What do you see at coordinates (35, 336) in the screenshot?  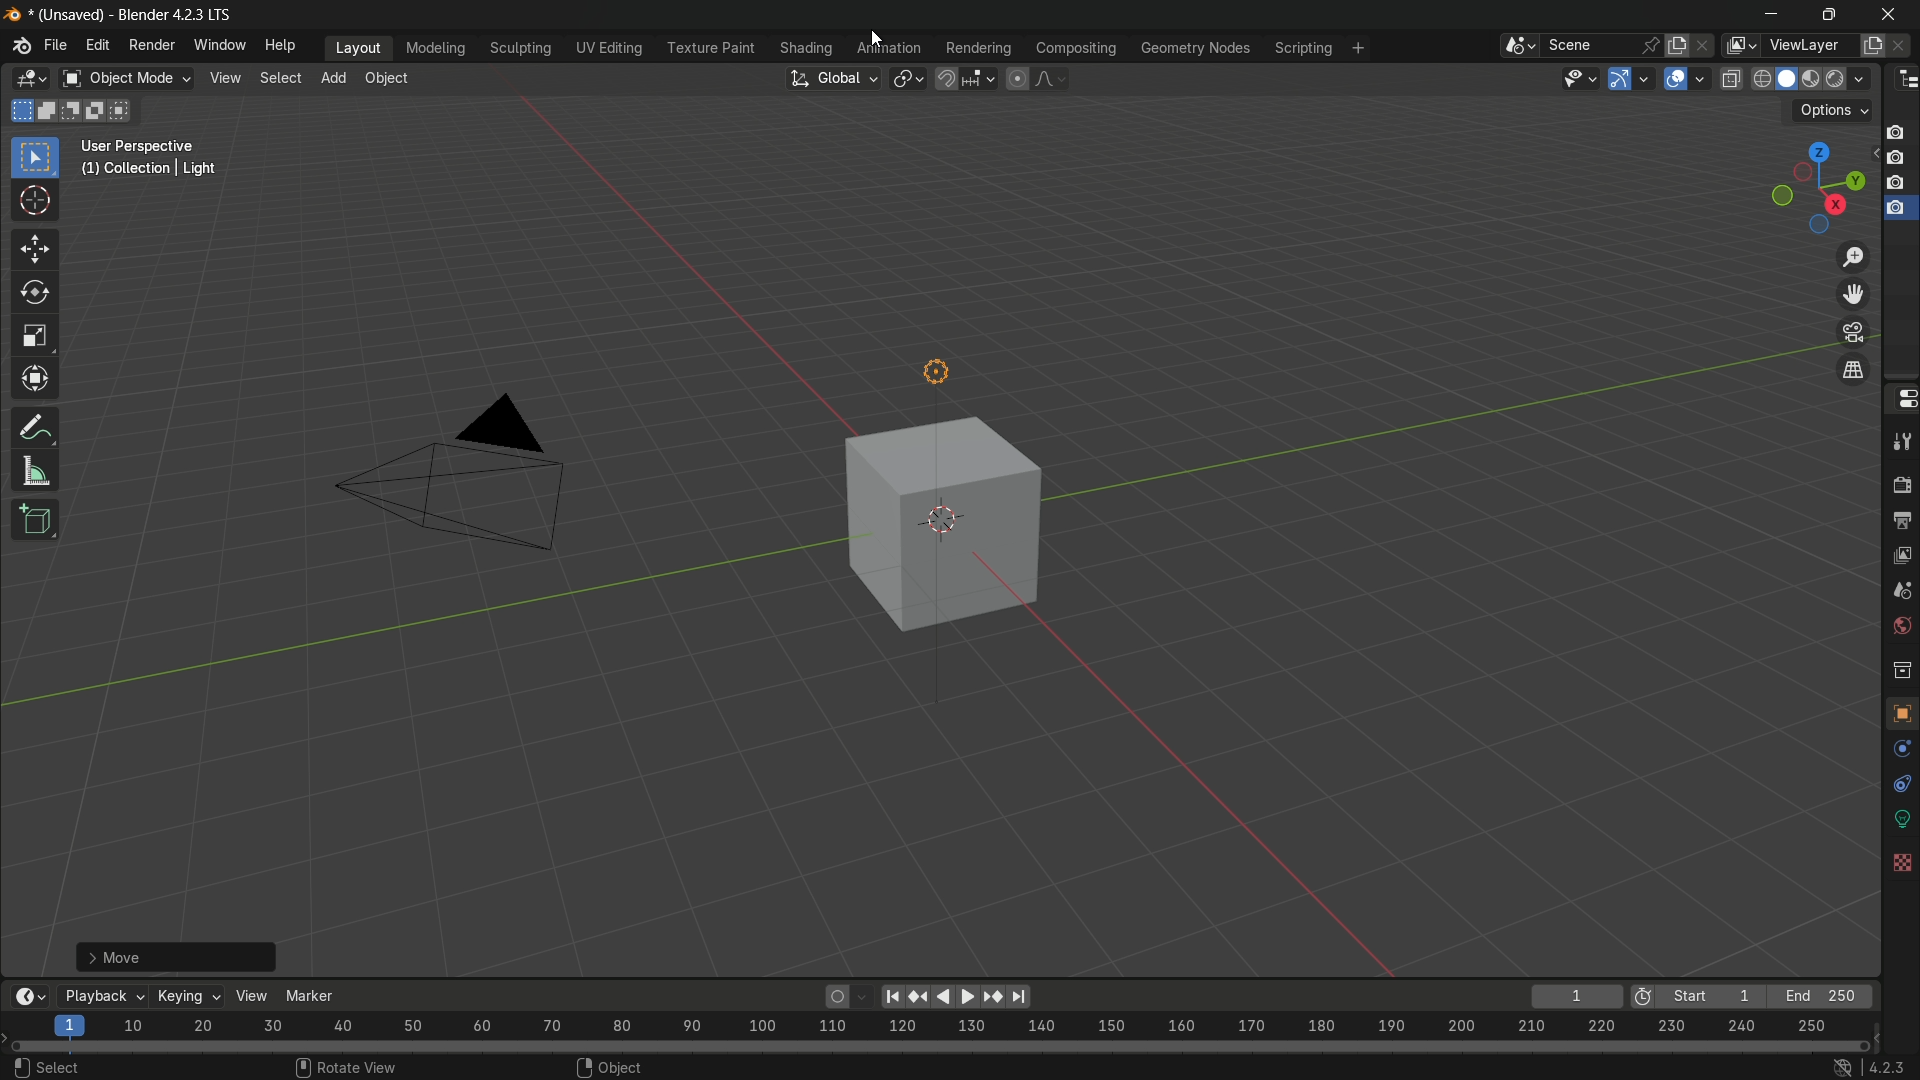 I see `scale` at bounding box center [35, 336].